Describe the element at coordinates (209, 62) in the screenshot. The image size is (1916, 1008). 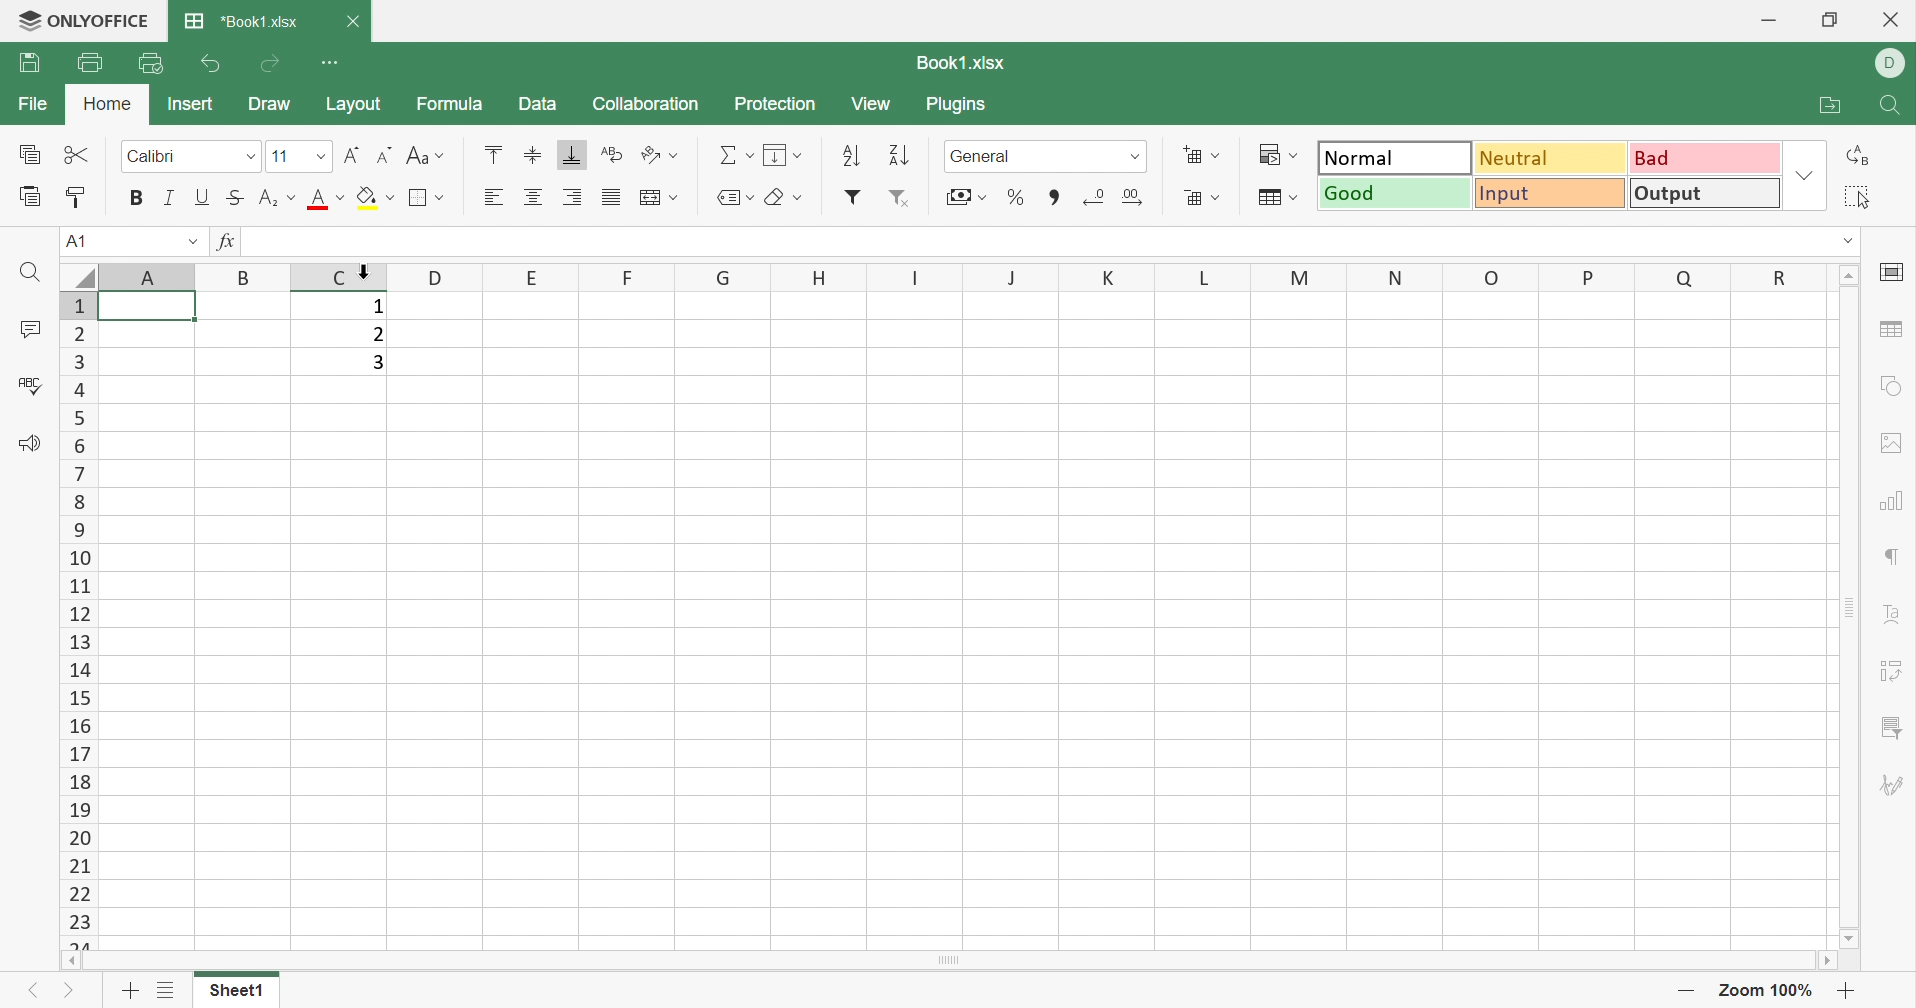
I see `Undo` at that location.